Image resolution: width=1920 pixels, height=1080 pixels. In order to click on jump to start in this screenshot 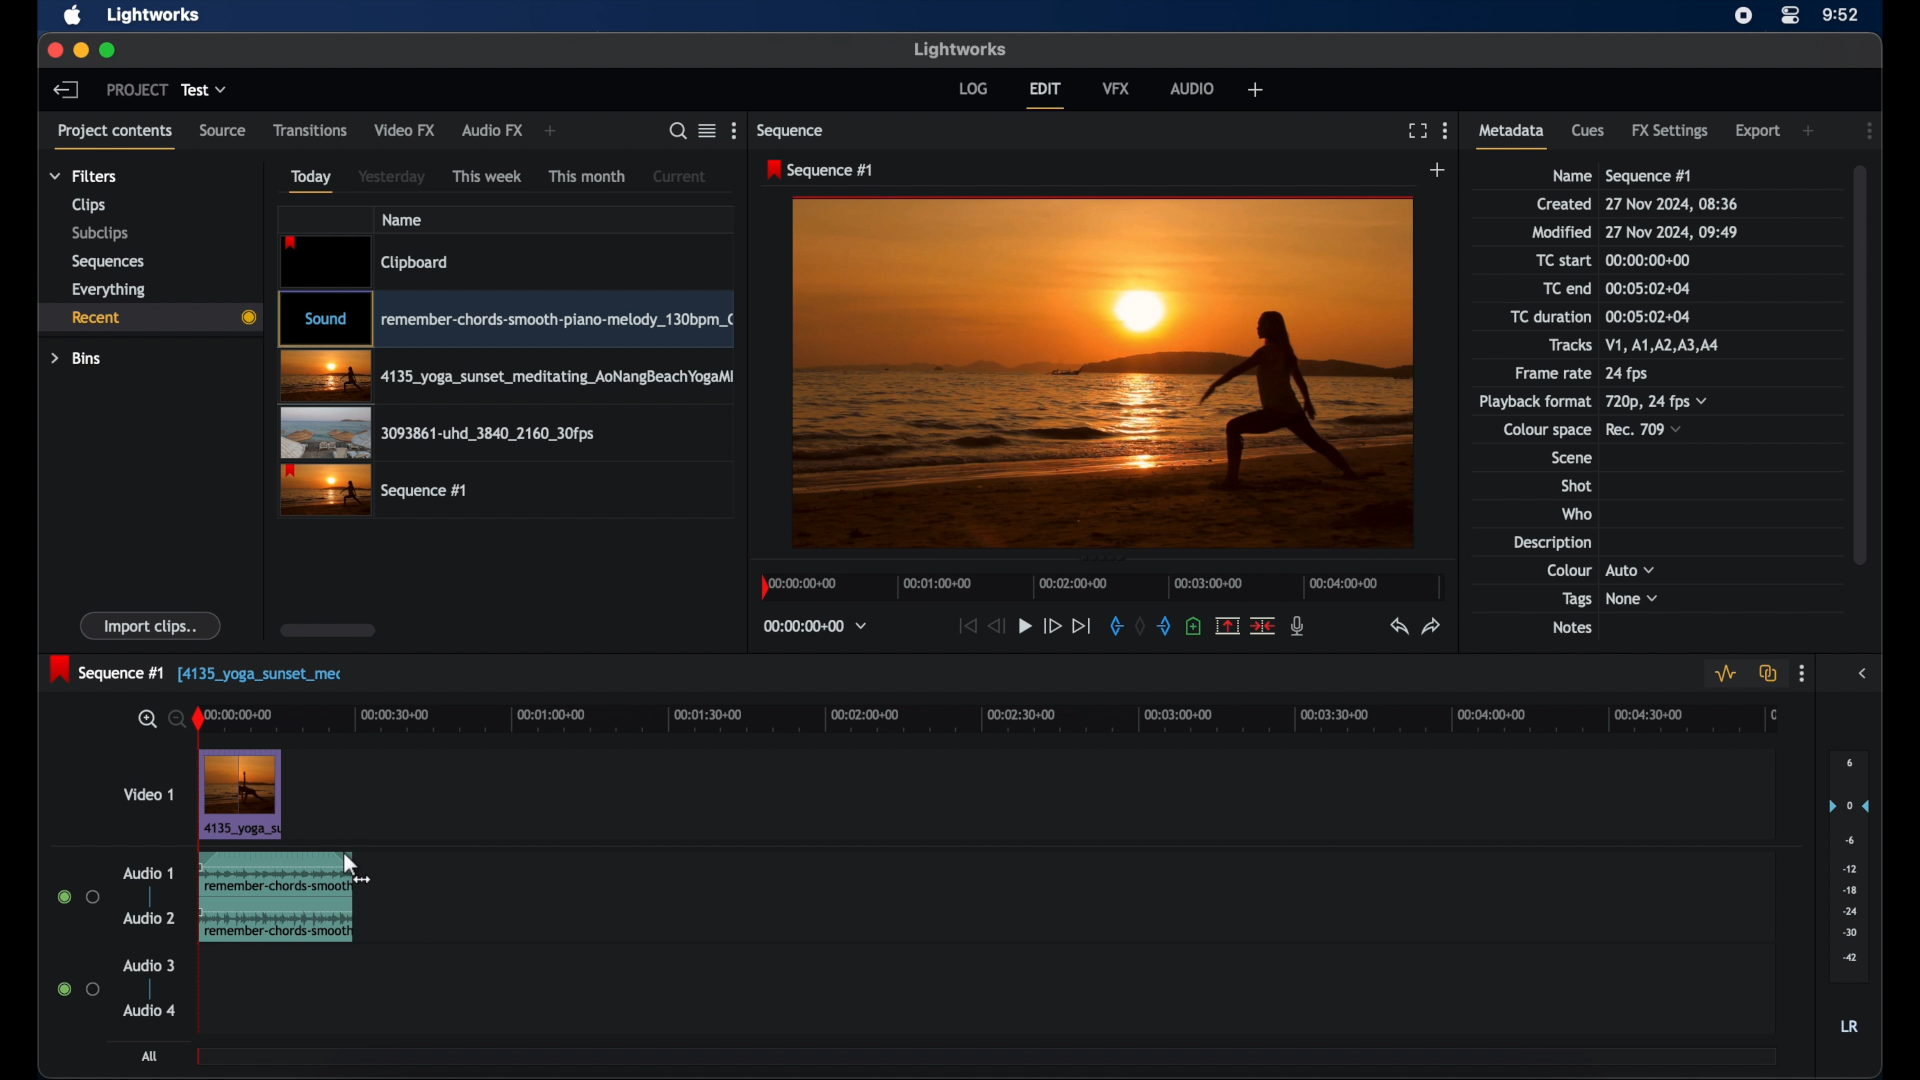, I will do `click(966, 625)`.